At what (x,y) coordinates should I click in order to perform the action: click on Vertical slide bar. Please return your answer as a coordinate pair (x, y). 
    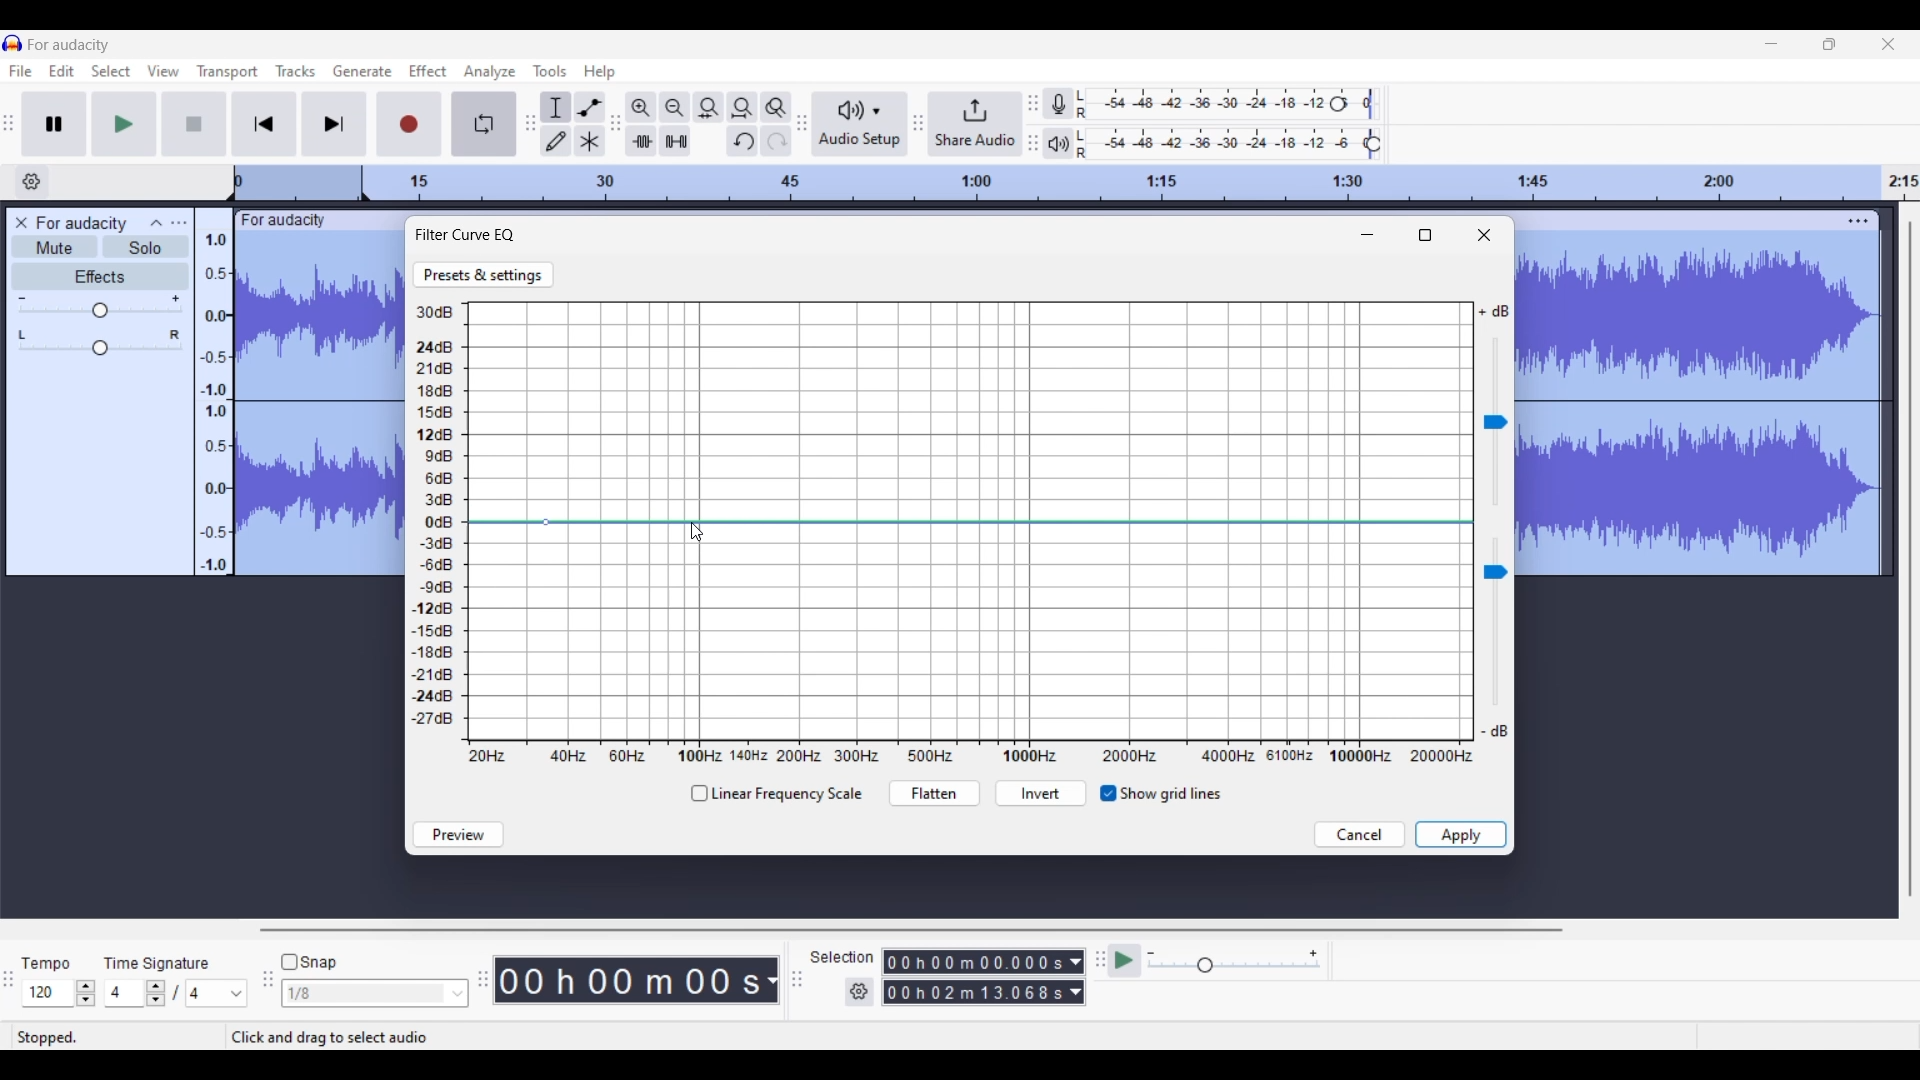
    Looking at the image, I should click on (1910, 558).